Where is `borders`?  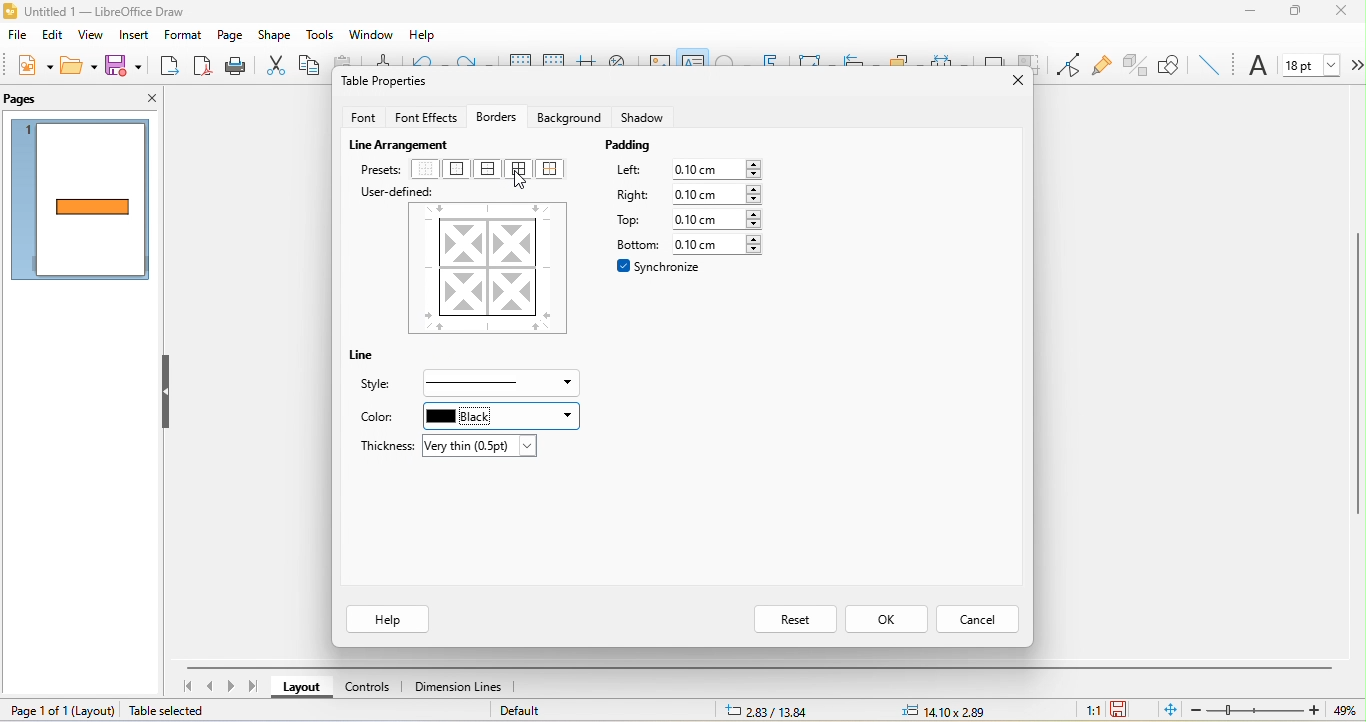
borders is located at coordinates (496, 113).